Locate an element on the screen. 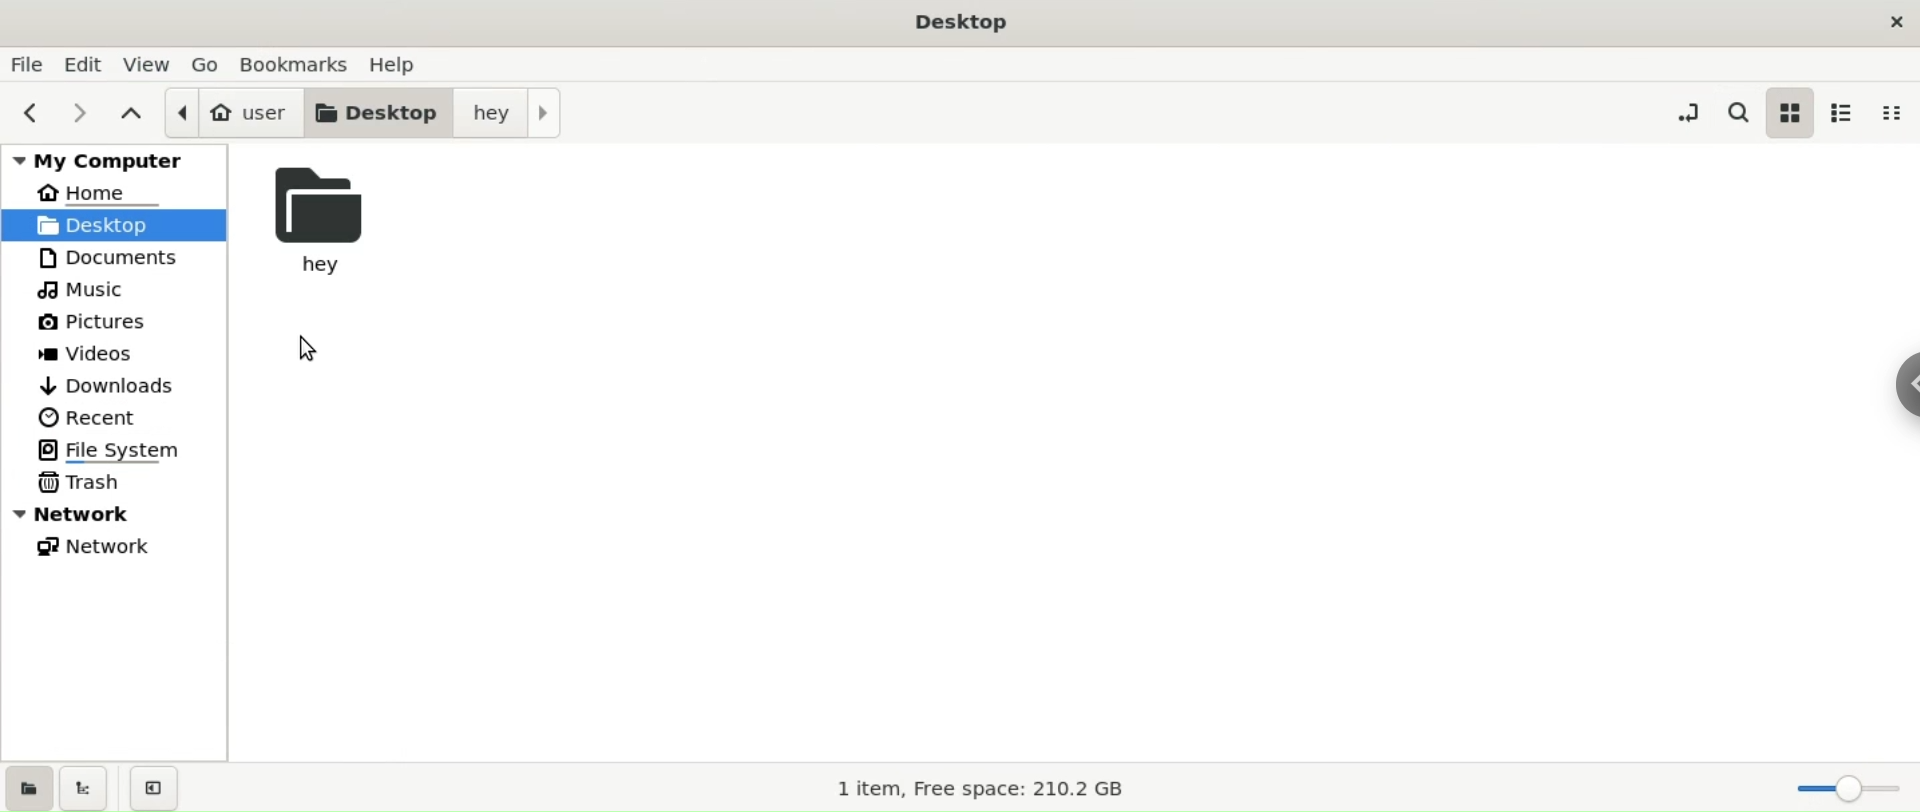 The width and height of the screenshot is (1920, 812). show places is located at coordinates (28, 786).